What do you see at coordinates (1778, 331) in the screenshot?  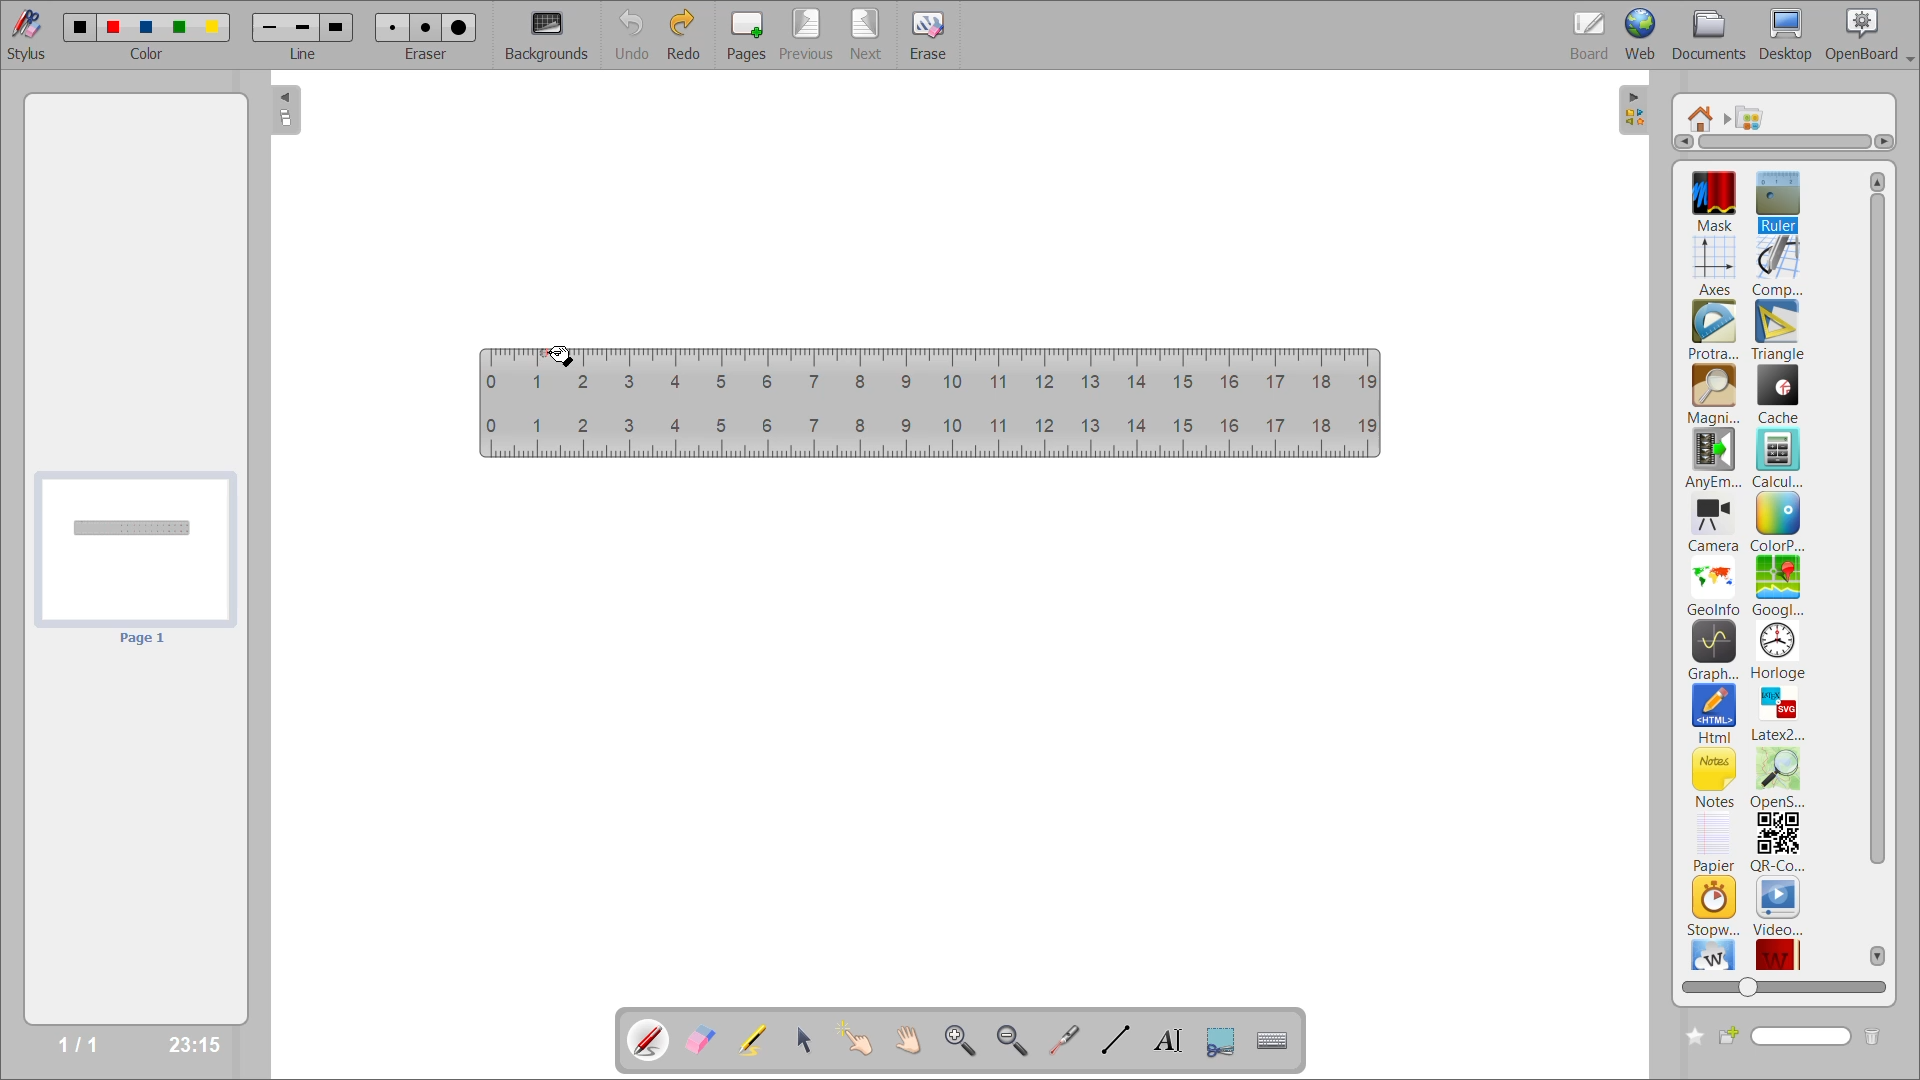 I see `triangle` at bounding box center [1778, 331].